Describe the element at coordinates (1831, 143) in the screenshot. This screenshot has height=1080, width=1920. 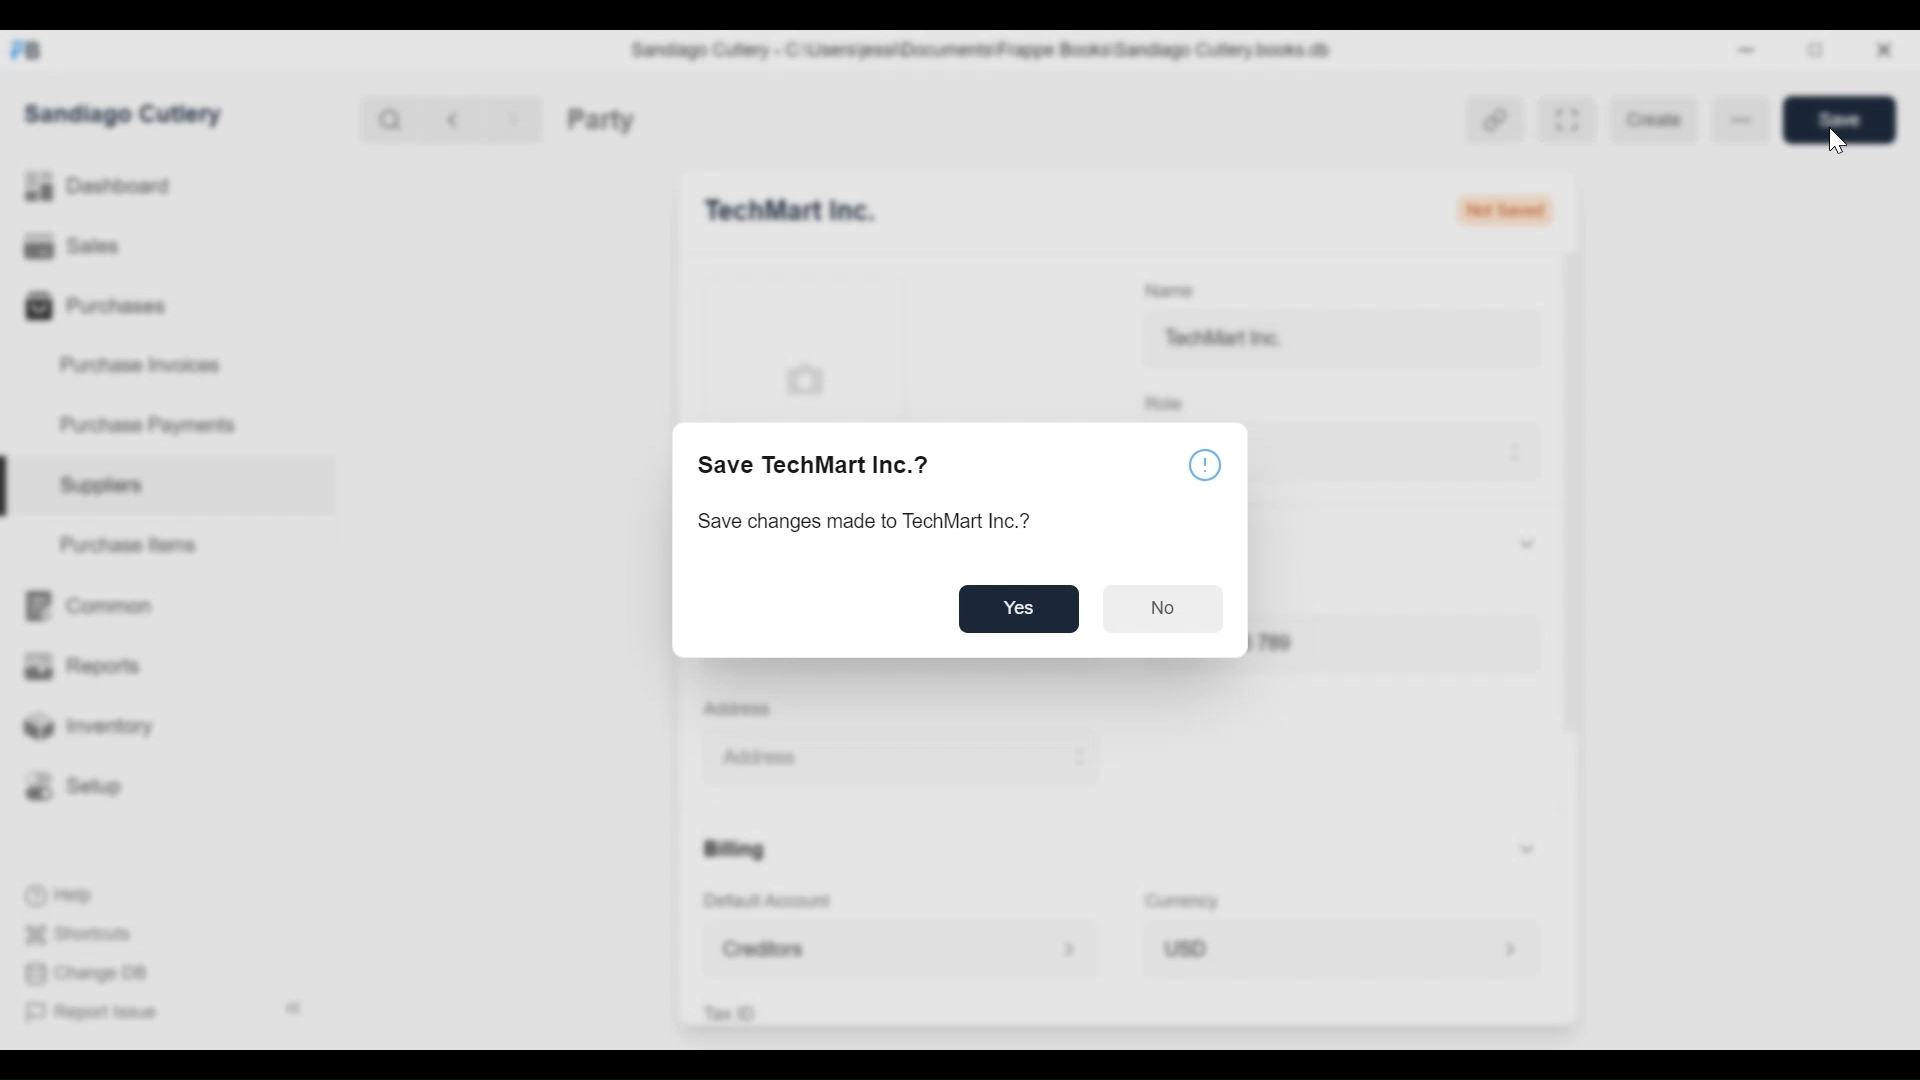
I see `cursor` at that location.